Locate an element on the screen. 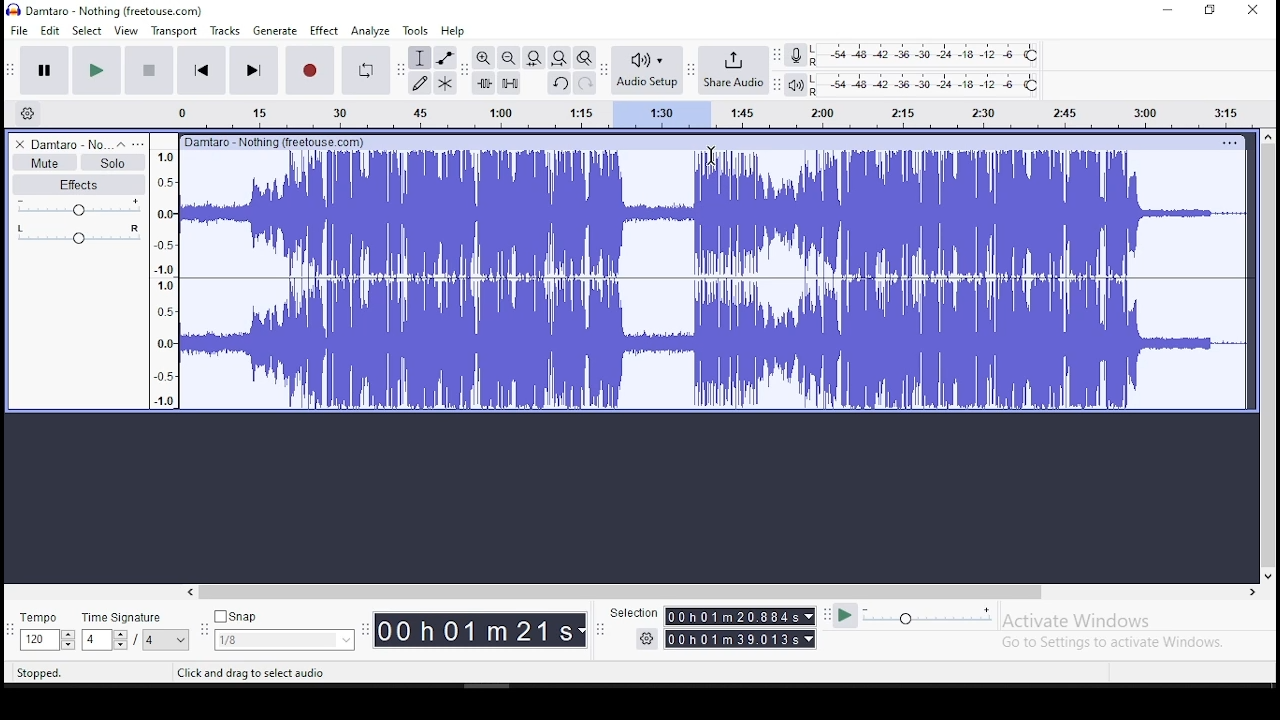  left is located at coordinates (189, 592).